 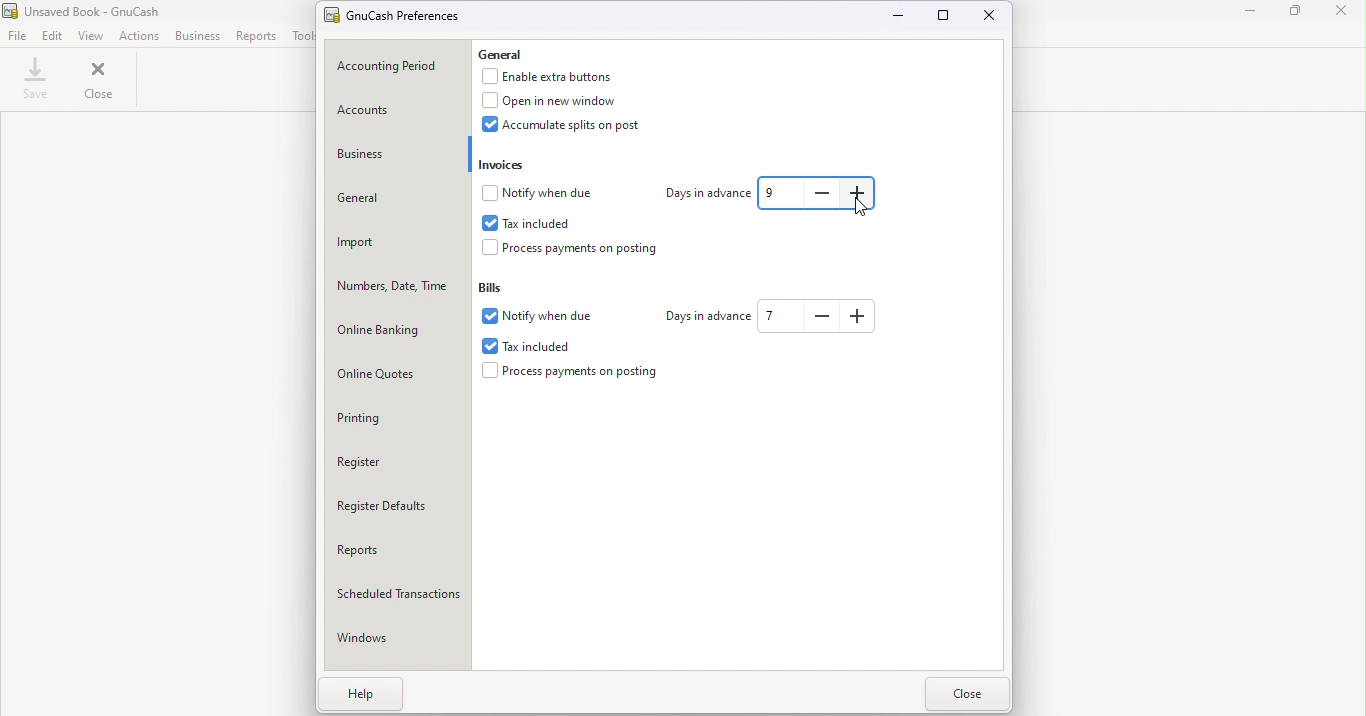 I want to click on Register Defaults, so click(x=399, y=511).